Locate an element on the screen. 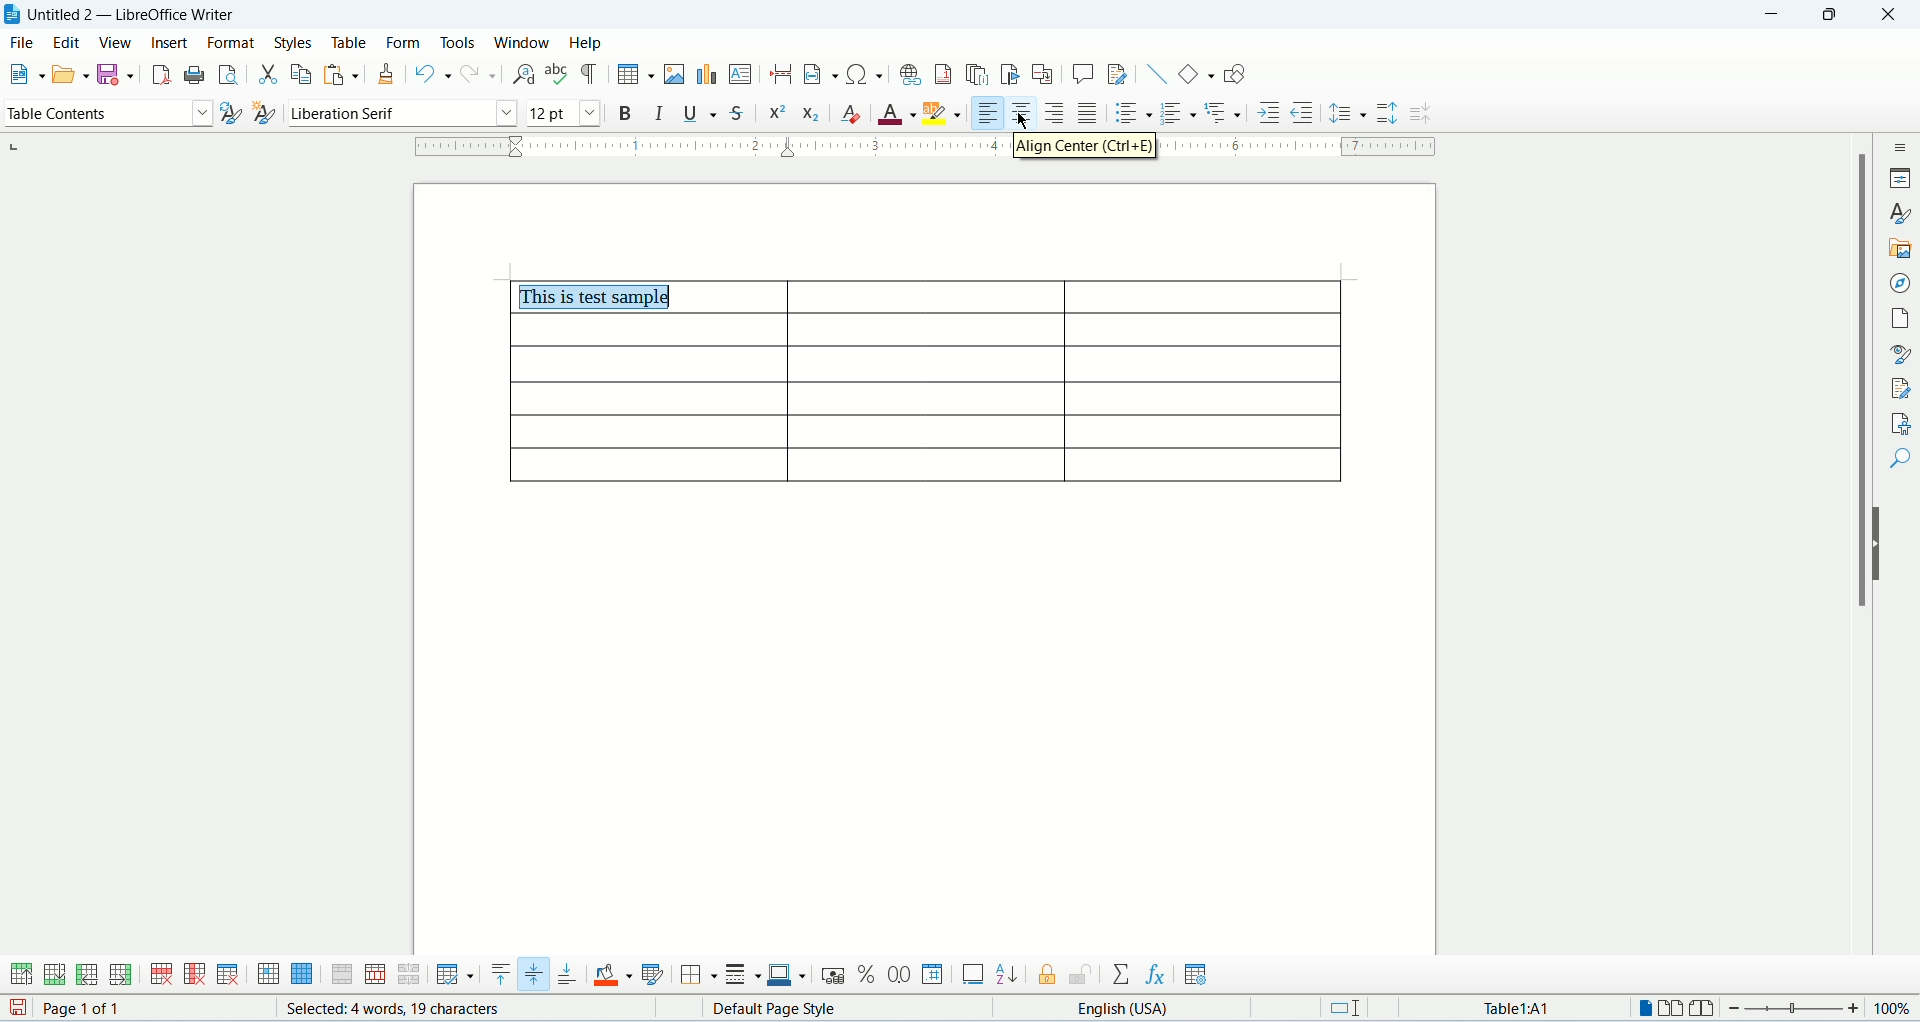 This screenshot has height=1022, width=1920. delete row is located at coordinates (164, 976).